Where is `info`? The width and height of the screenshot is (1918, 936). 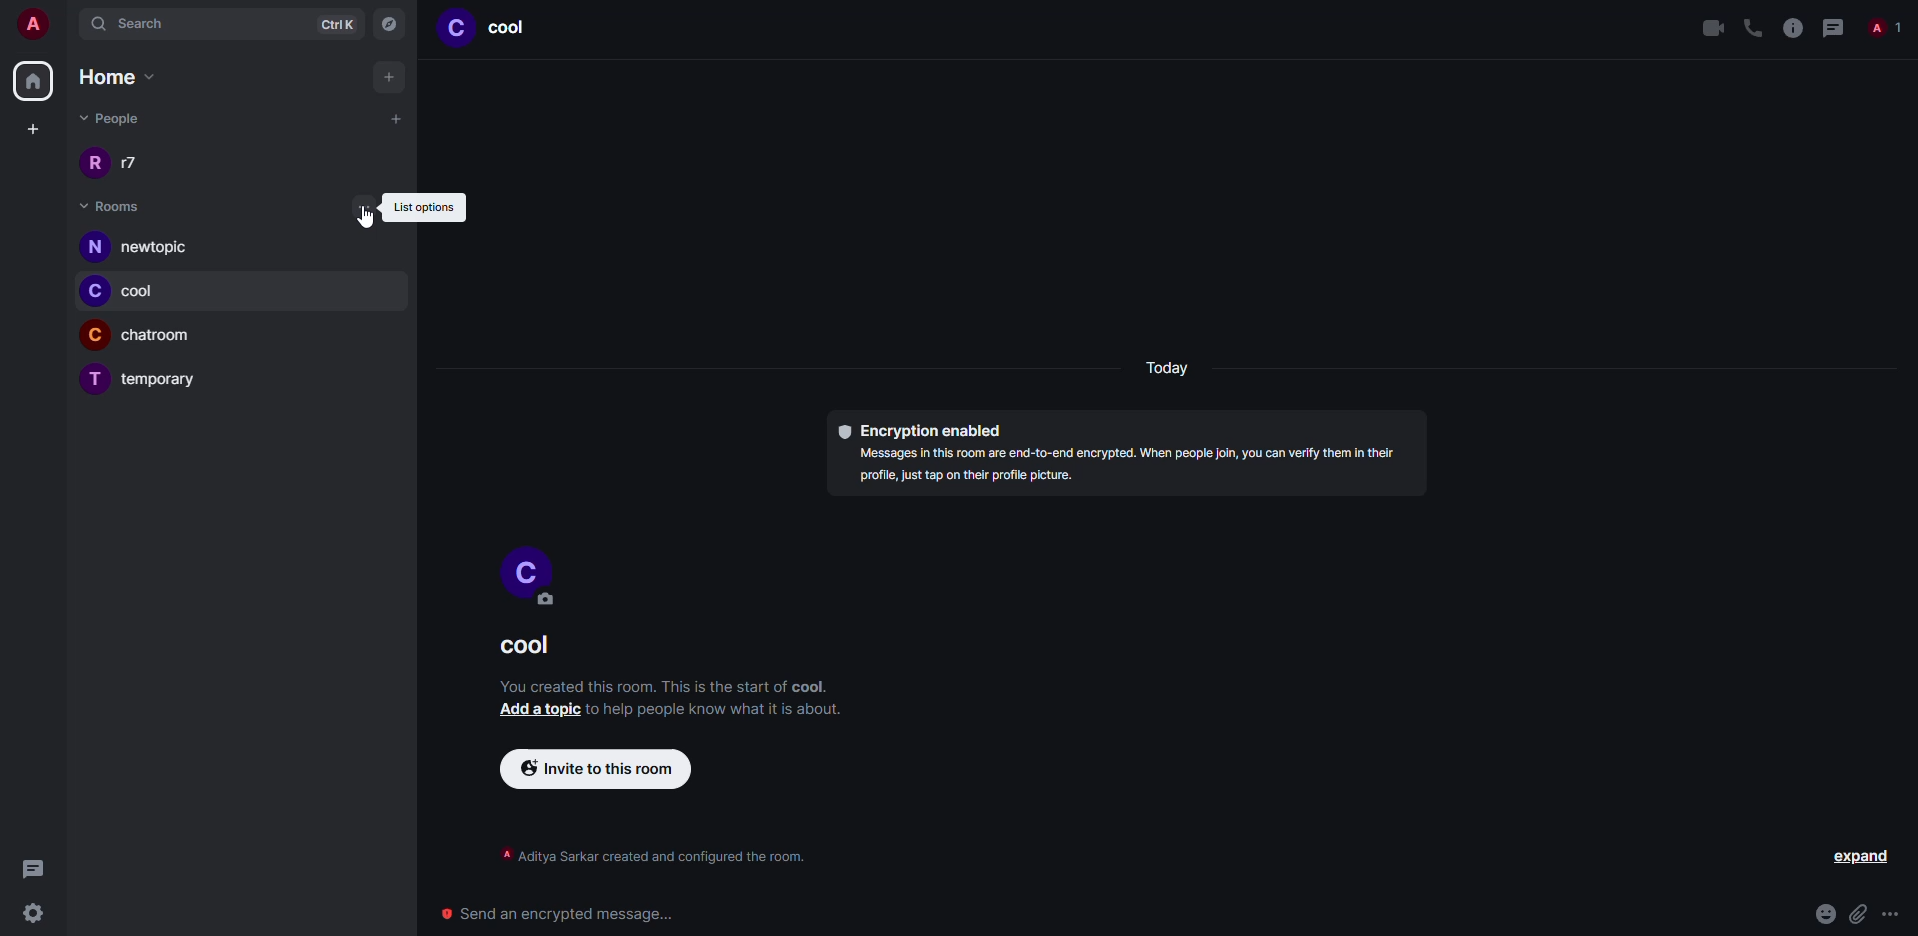
info is located at coordinates (718, 709).